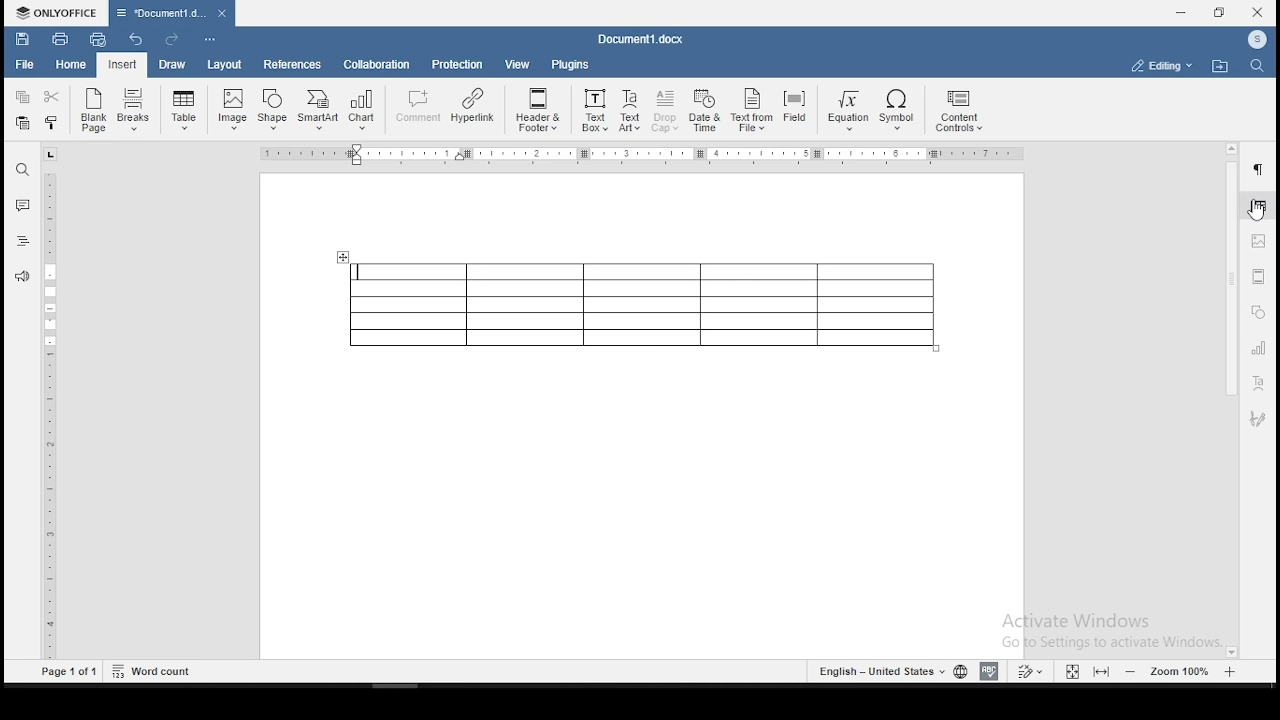 This screenshot has height=720, width=1280. I want to click on spell check, so click(989, 672).